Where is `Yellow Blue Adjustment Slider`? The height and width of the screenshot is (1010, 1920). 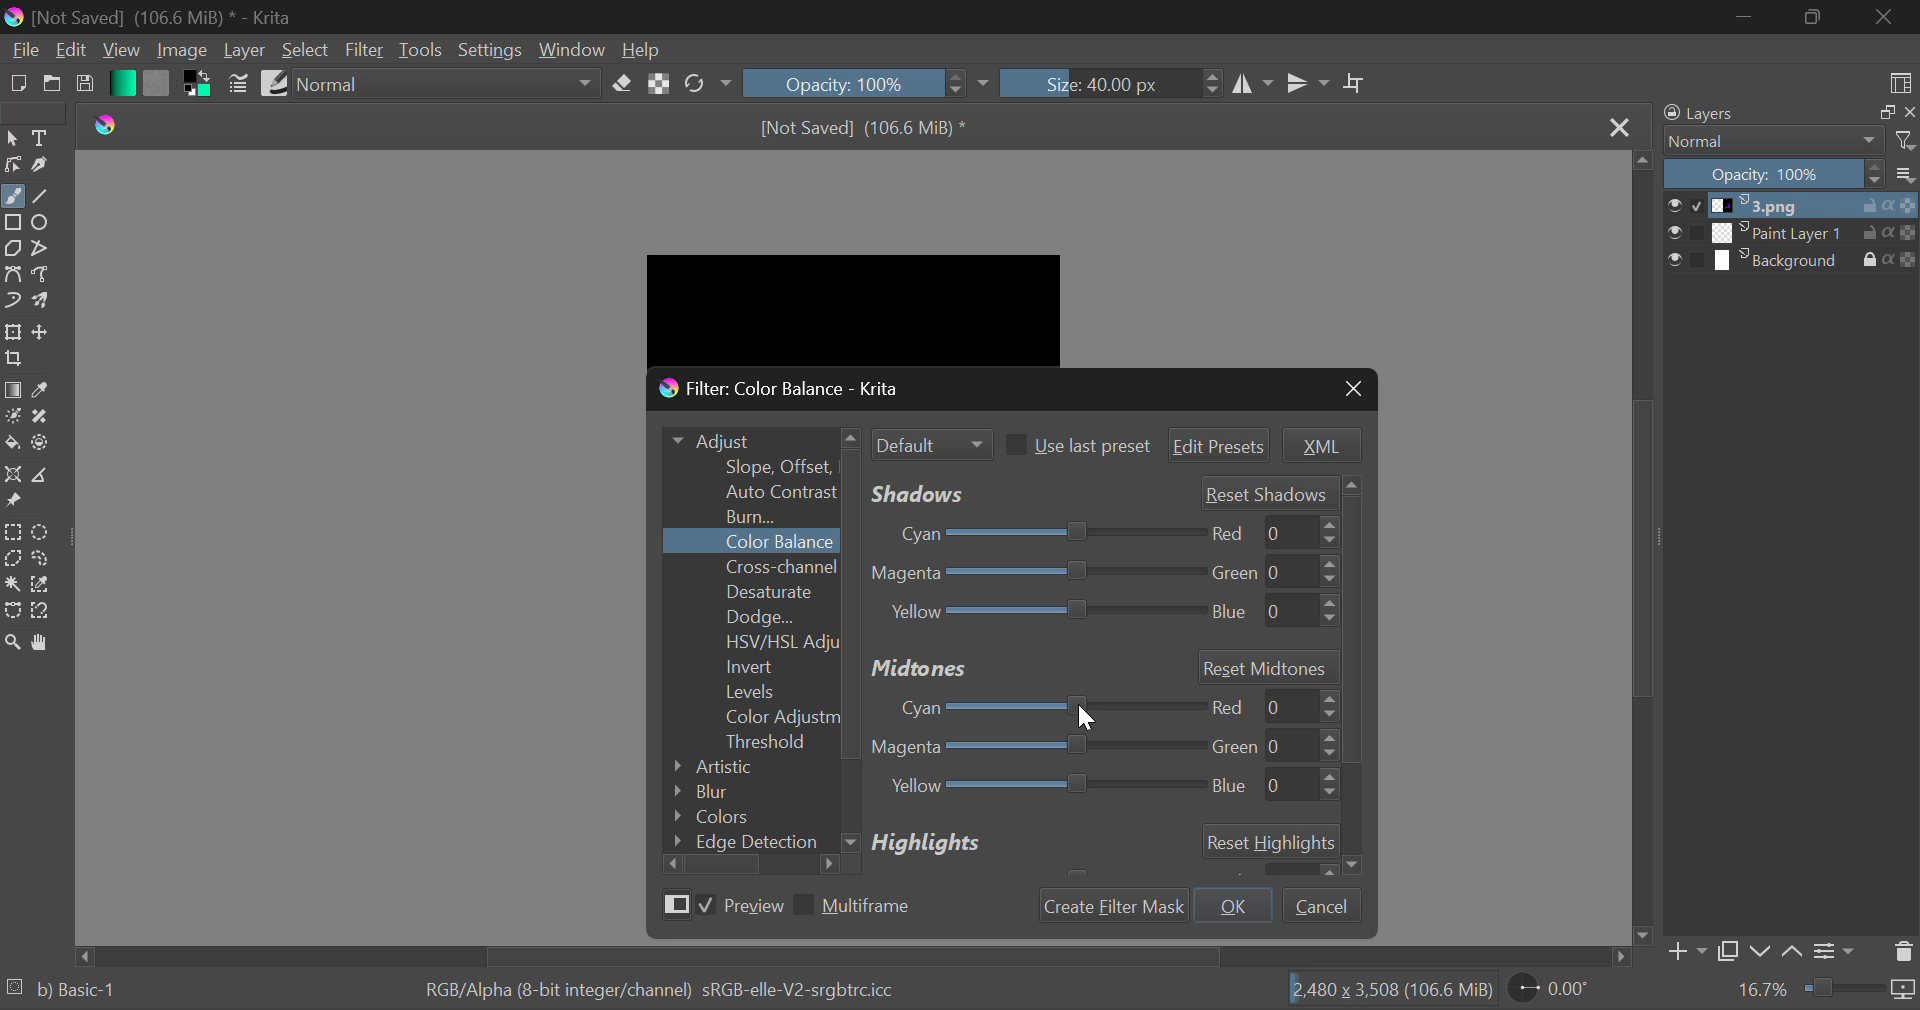
Yellow Blue Adjustment Slider is located at coordinates (1043, 789).